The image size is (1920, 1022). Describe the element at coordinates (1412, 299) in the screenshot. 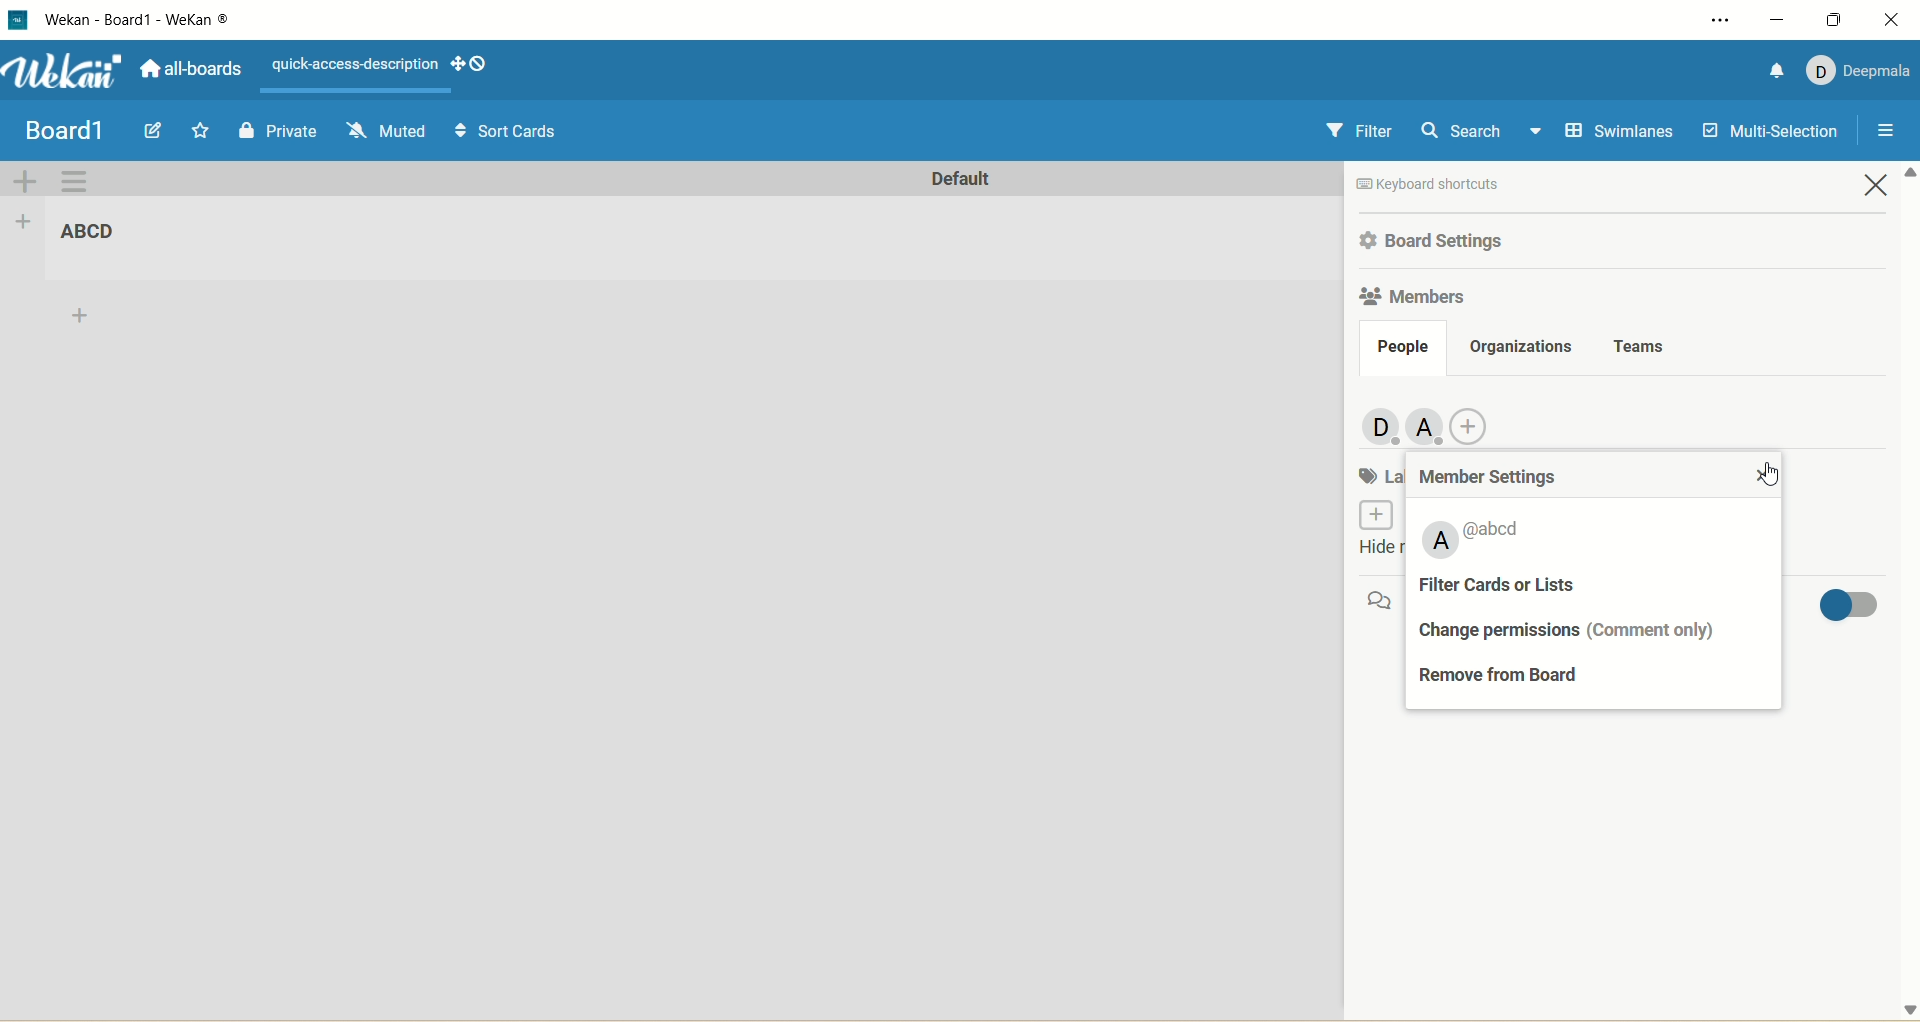

I see `members` at that location.